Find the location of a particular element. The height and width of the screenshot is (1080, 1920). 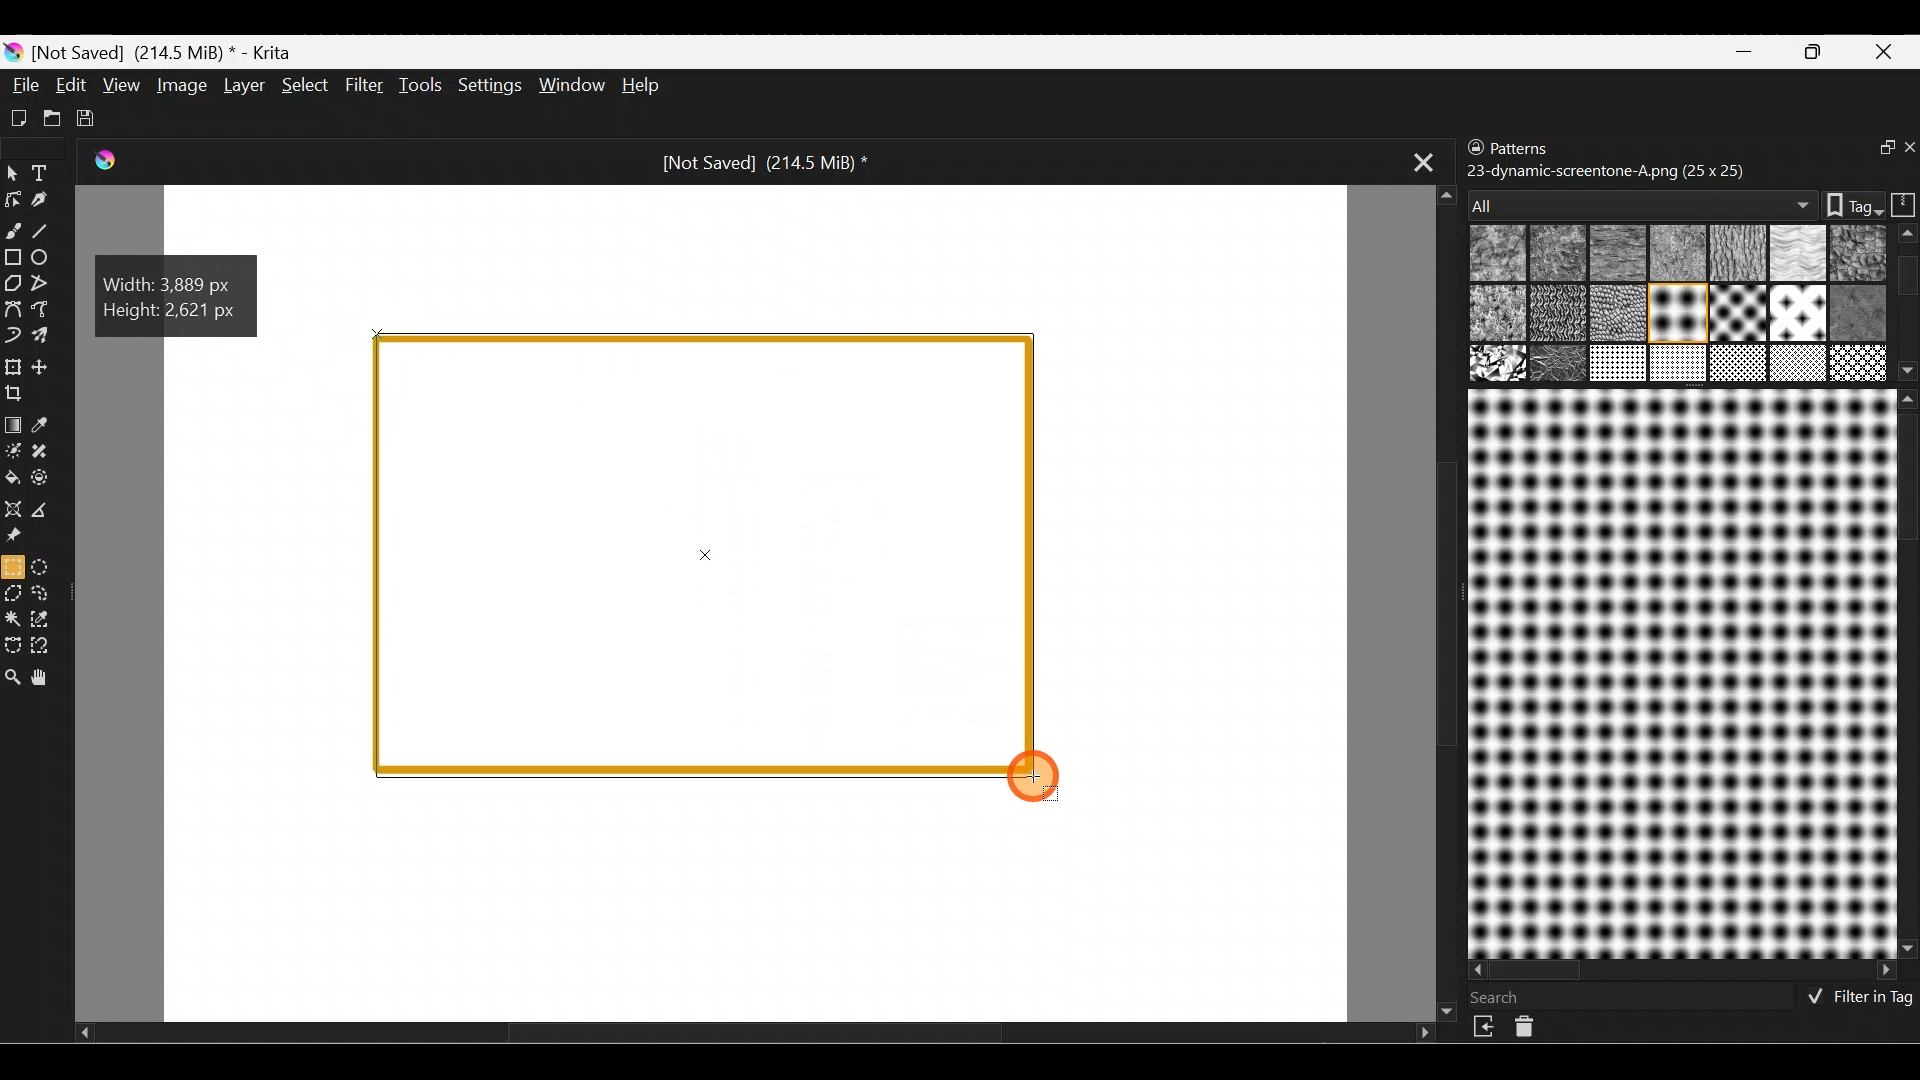

Layer is located at coordinates (243, 85).